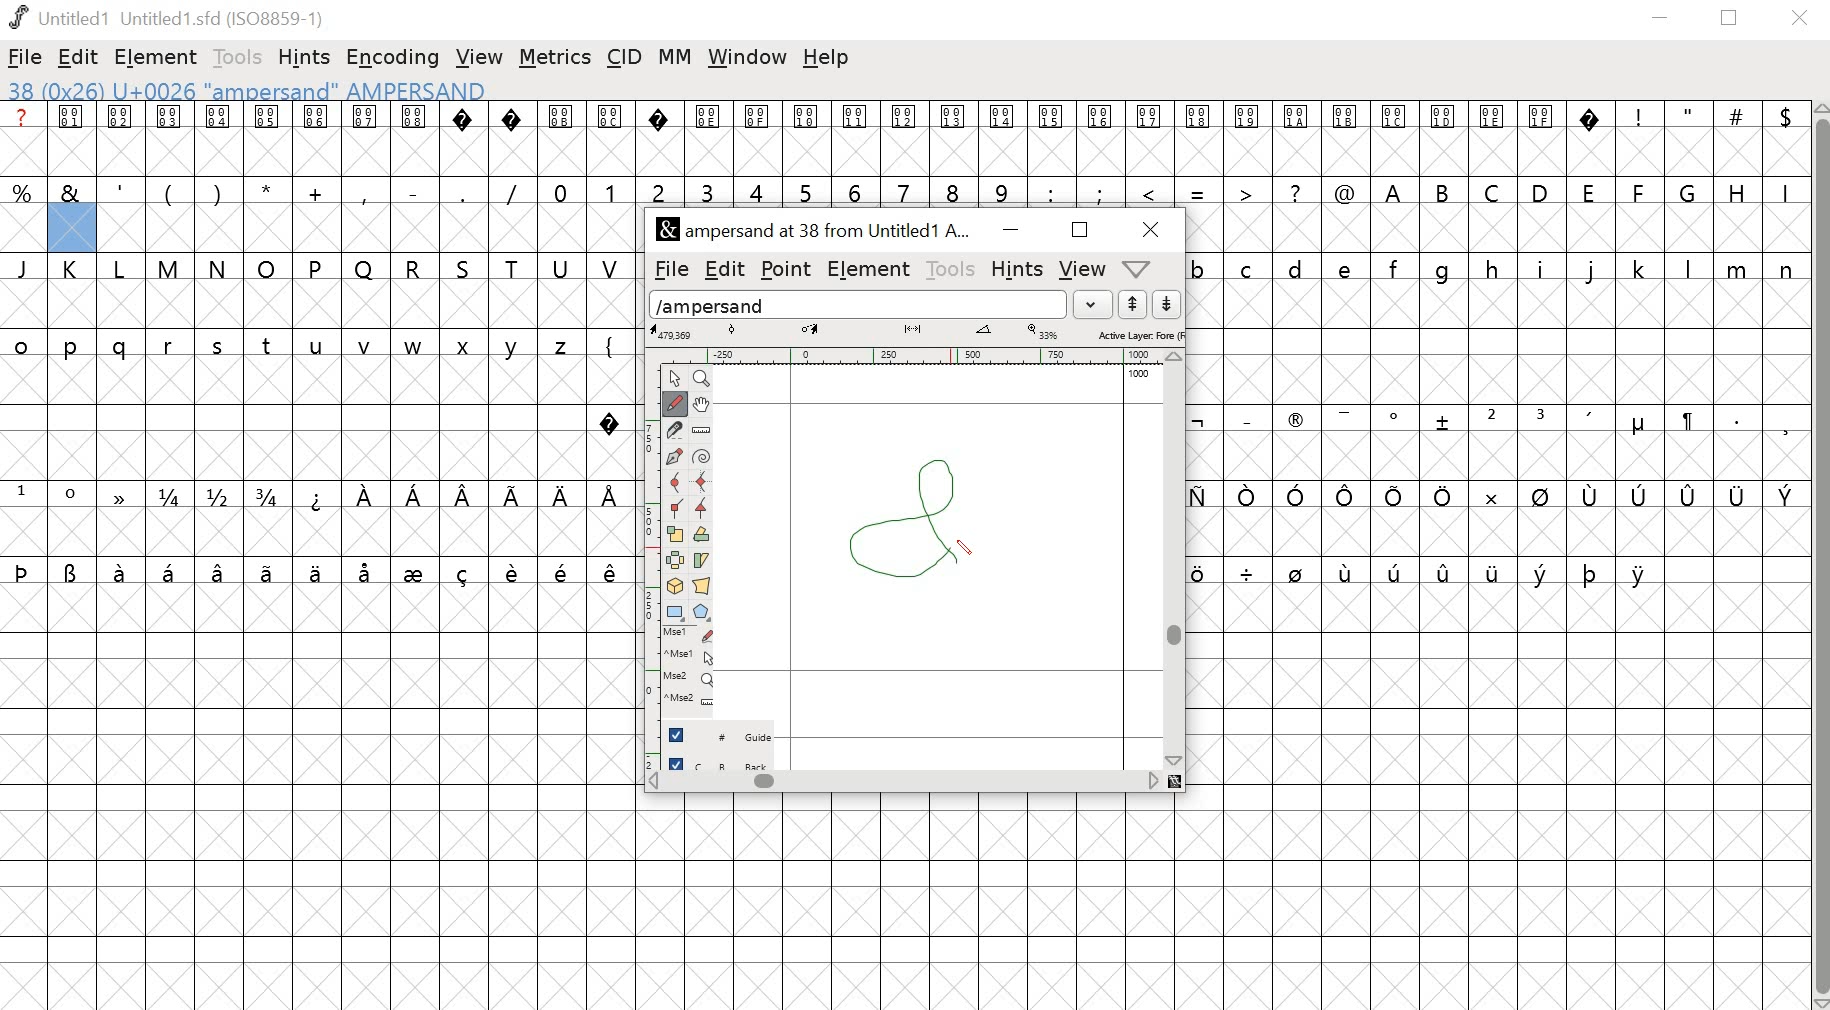  Describe the element at coordinates (171, 347) in the screenshot. I see `r` at that location.